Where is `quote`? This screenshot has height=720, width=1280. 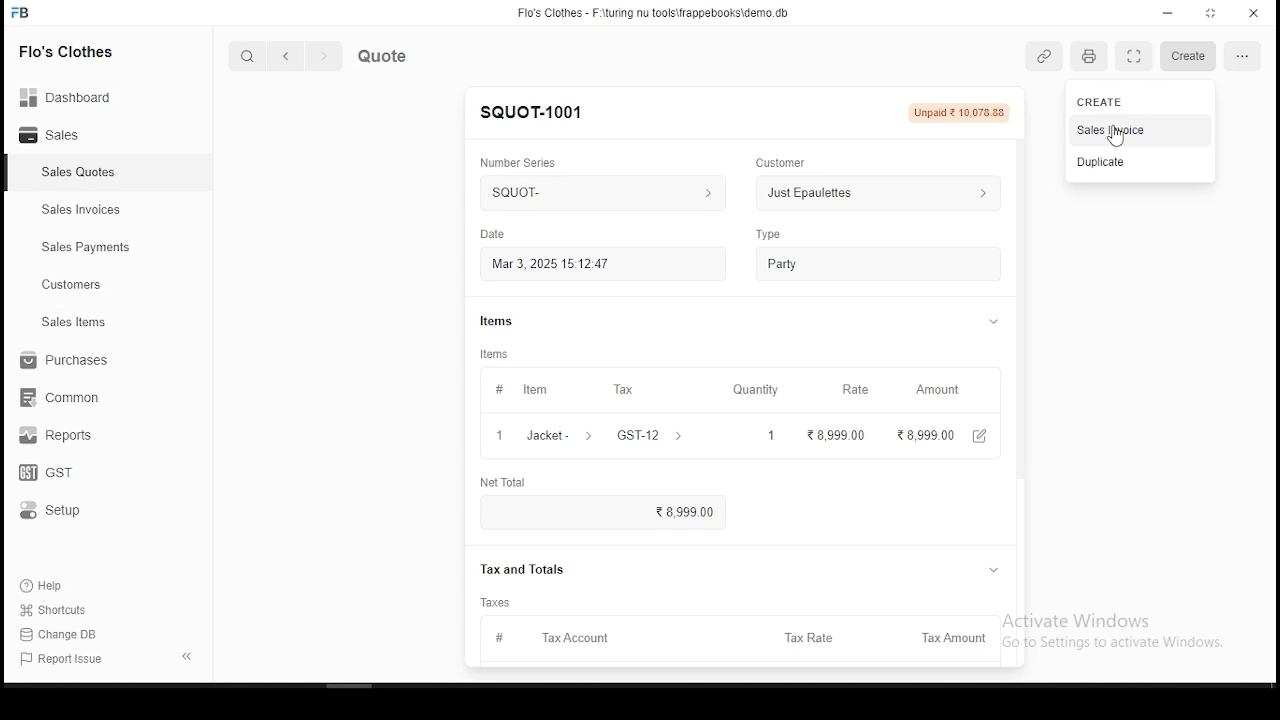 quote is located at coordinates (407, 56).